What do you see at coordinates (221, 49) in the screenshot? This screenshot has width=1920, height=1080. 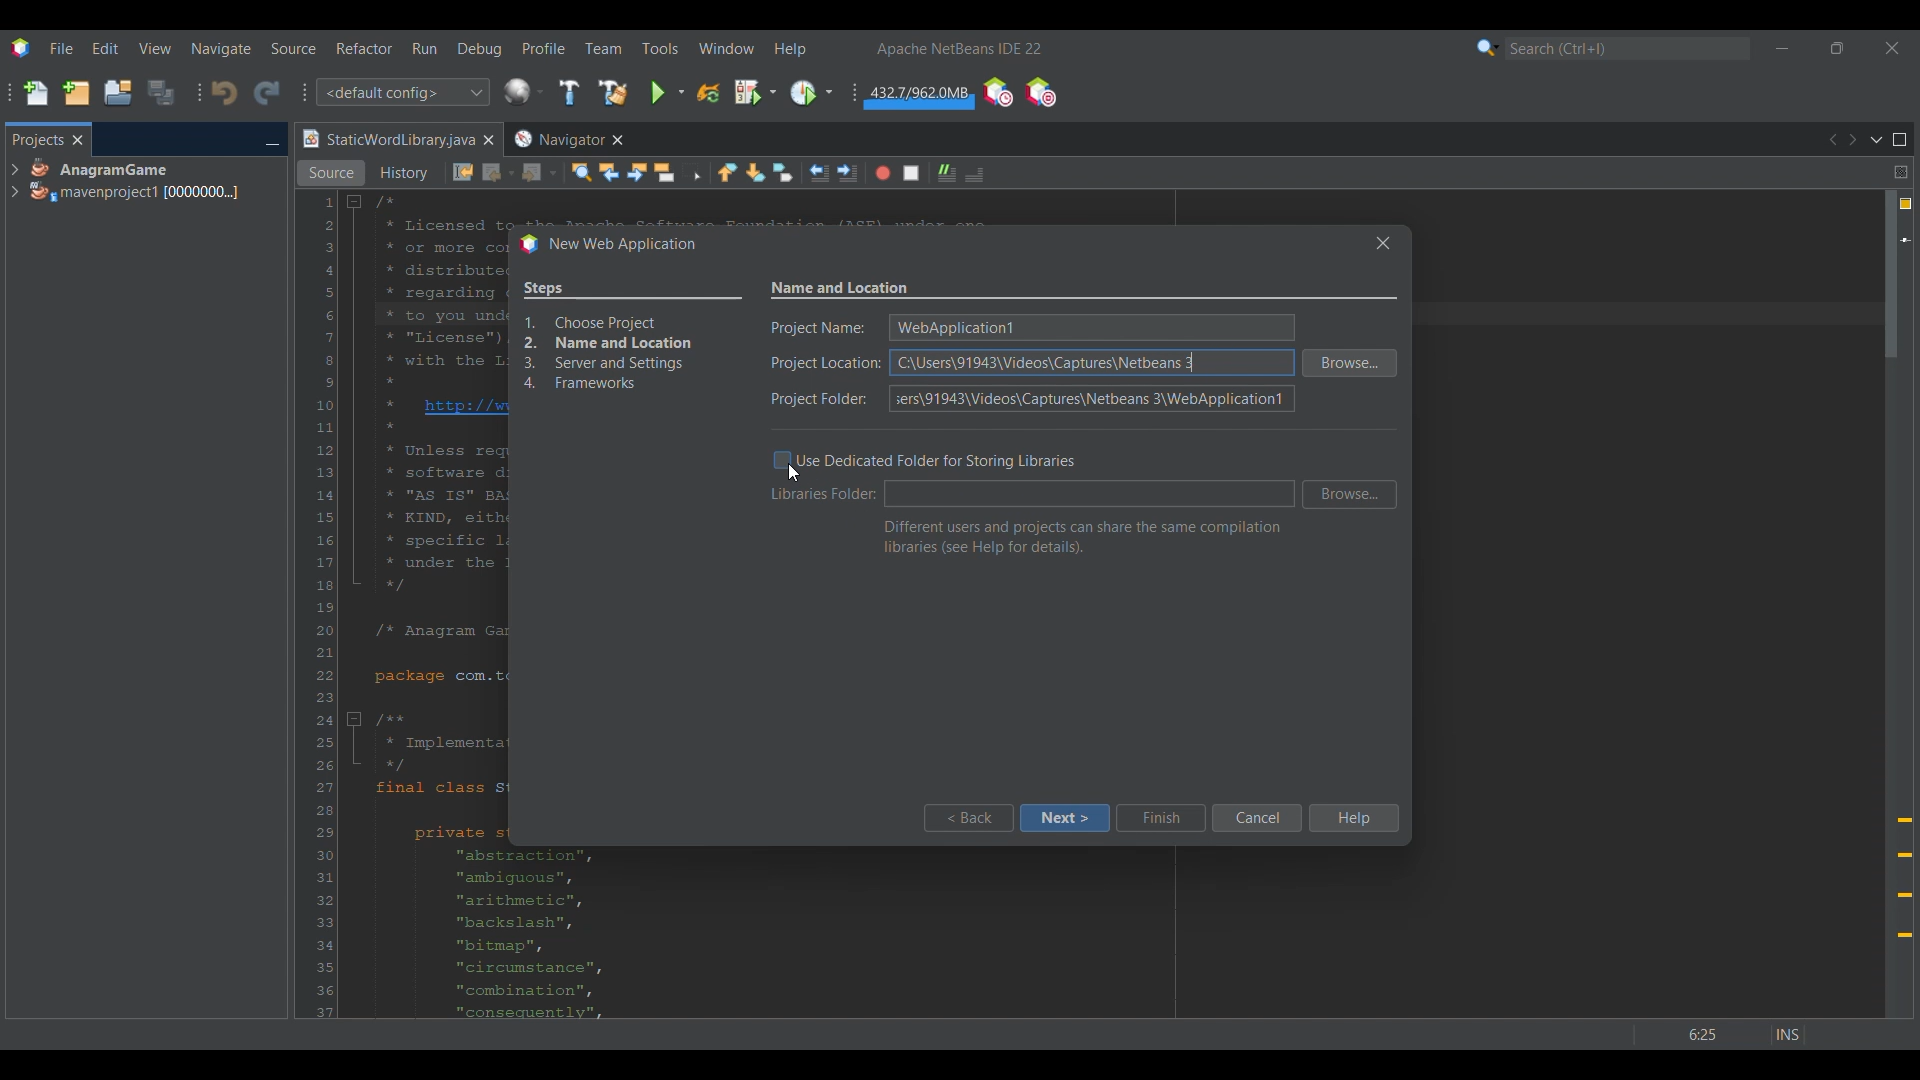 I see `Naviagate menu` at bounding box center [221, 49].